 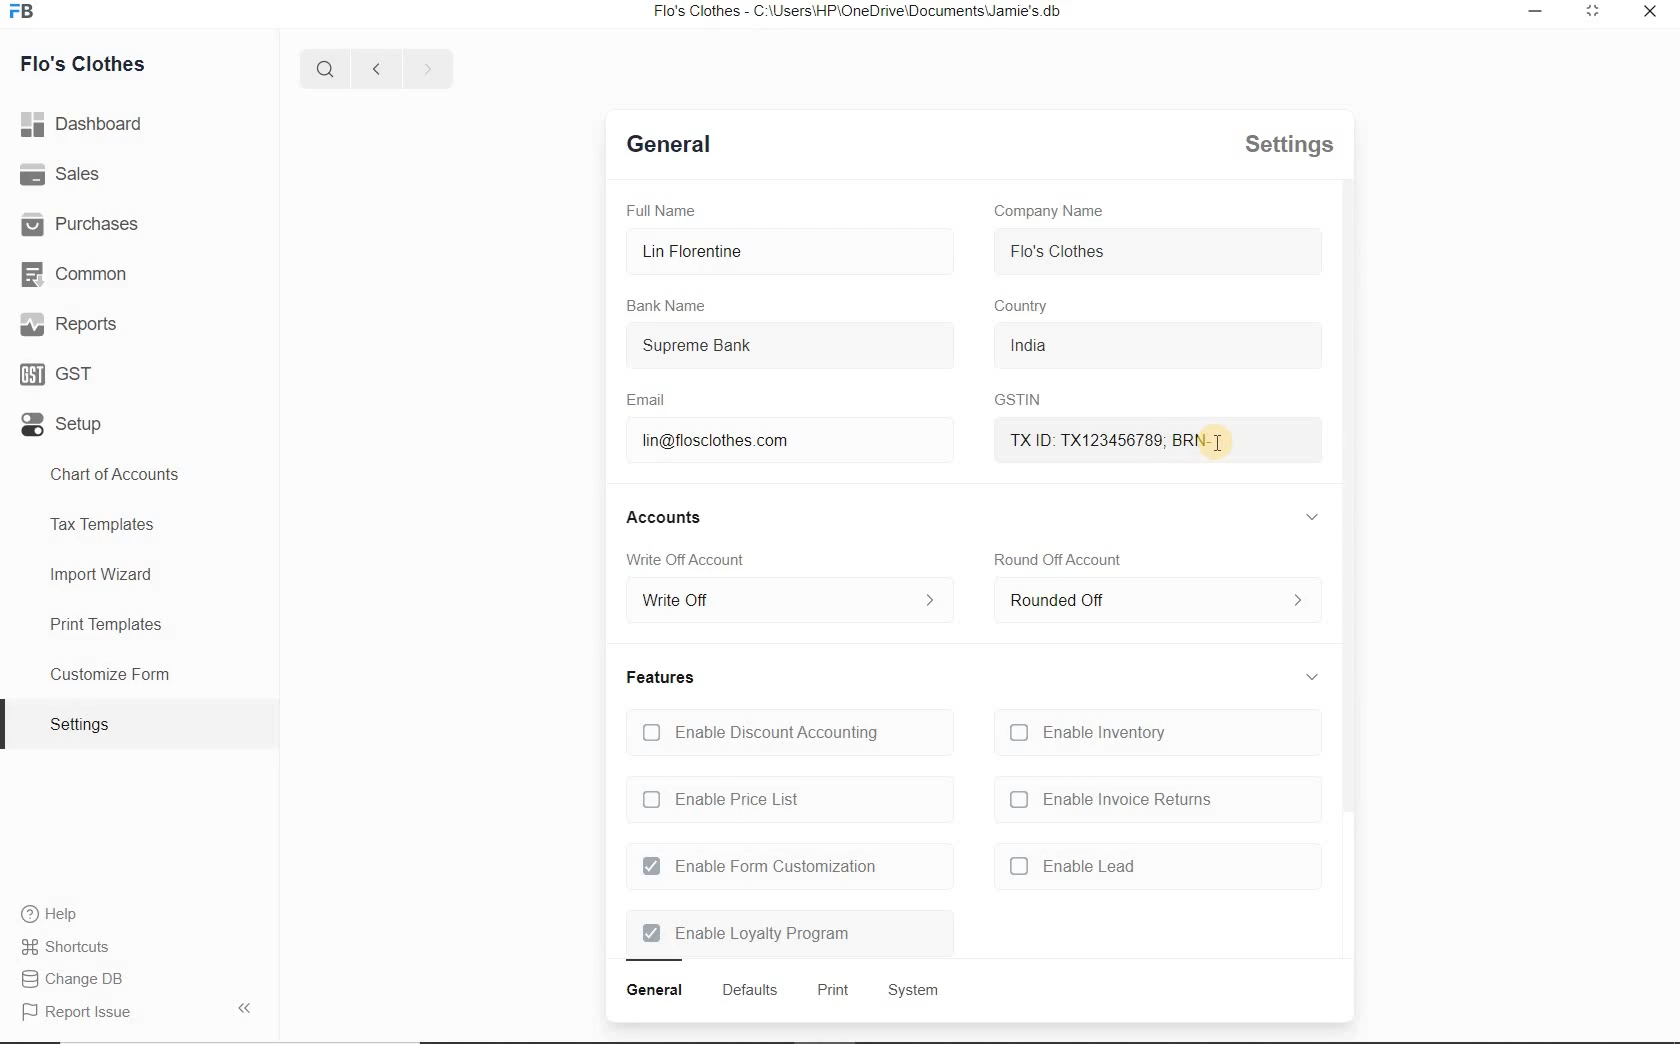 I want to click on Customize Form, so click(x=112, y=672).